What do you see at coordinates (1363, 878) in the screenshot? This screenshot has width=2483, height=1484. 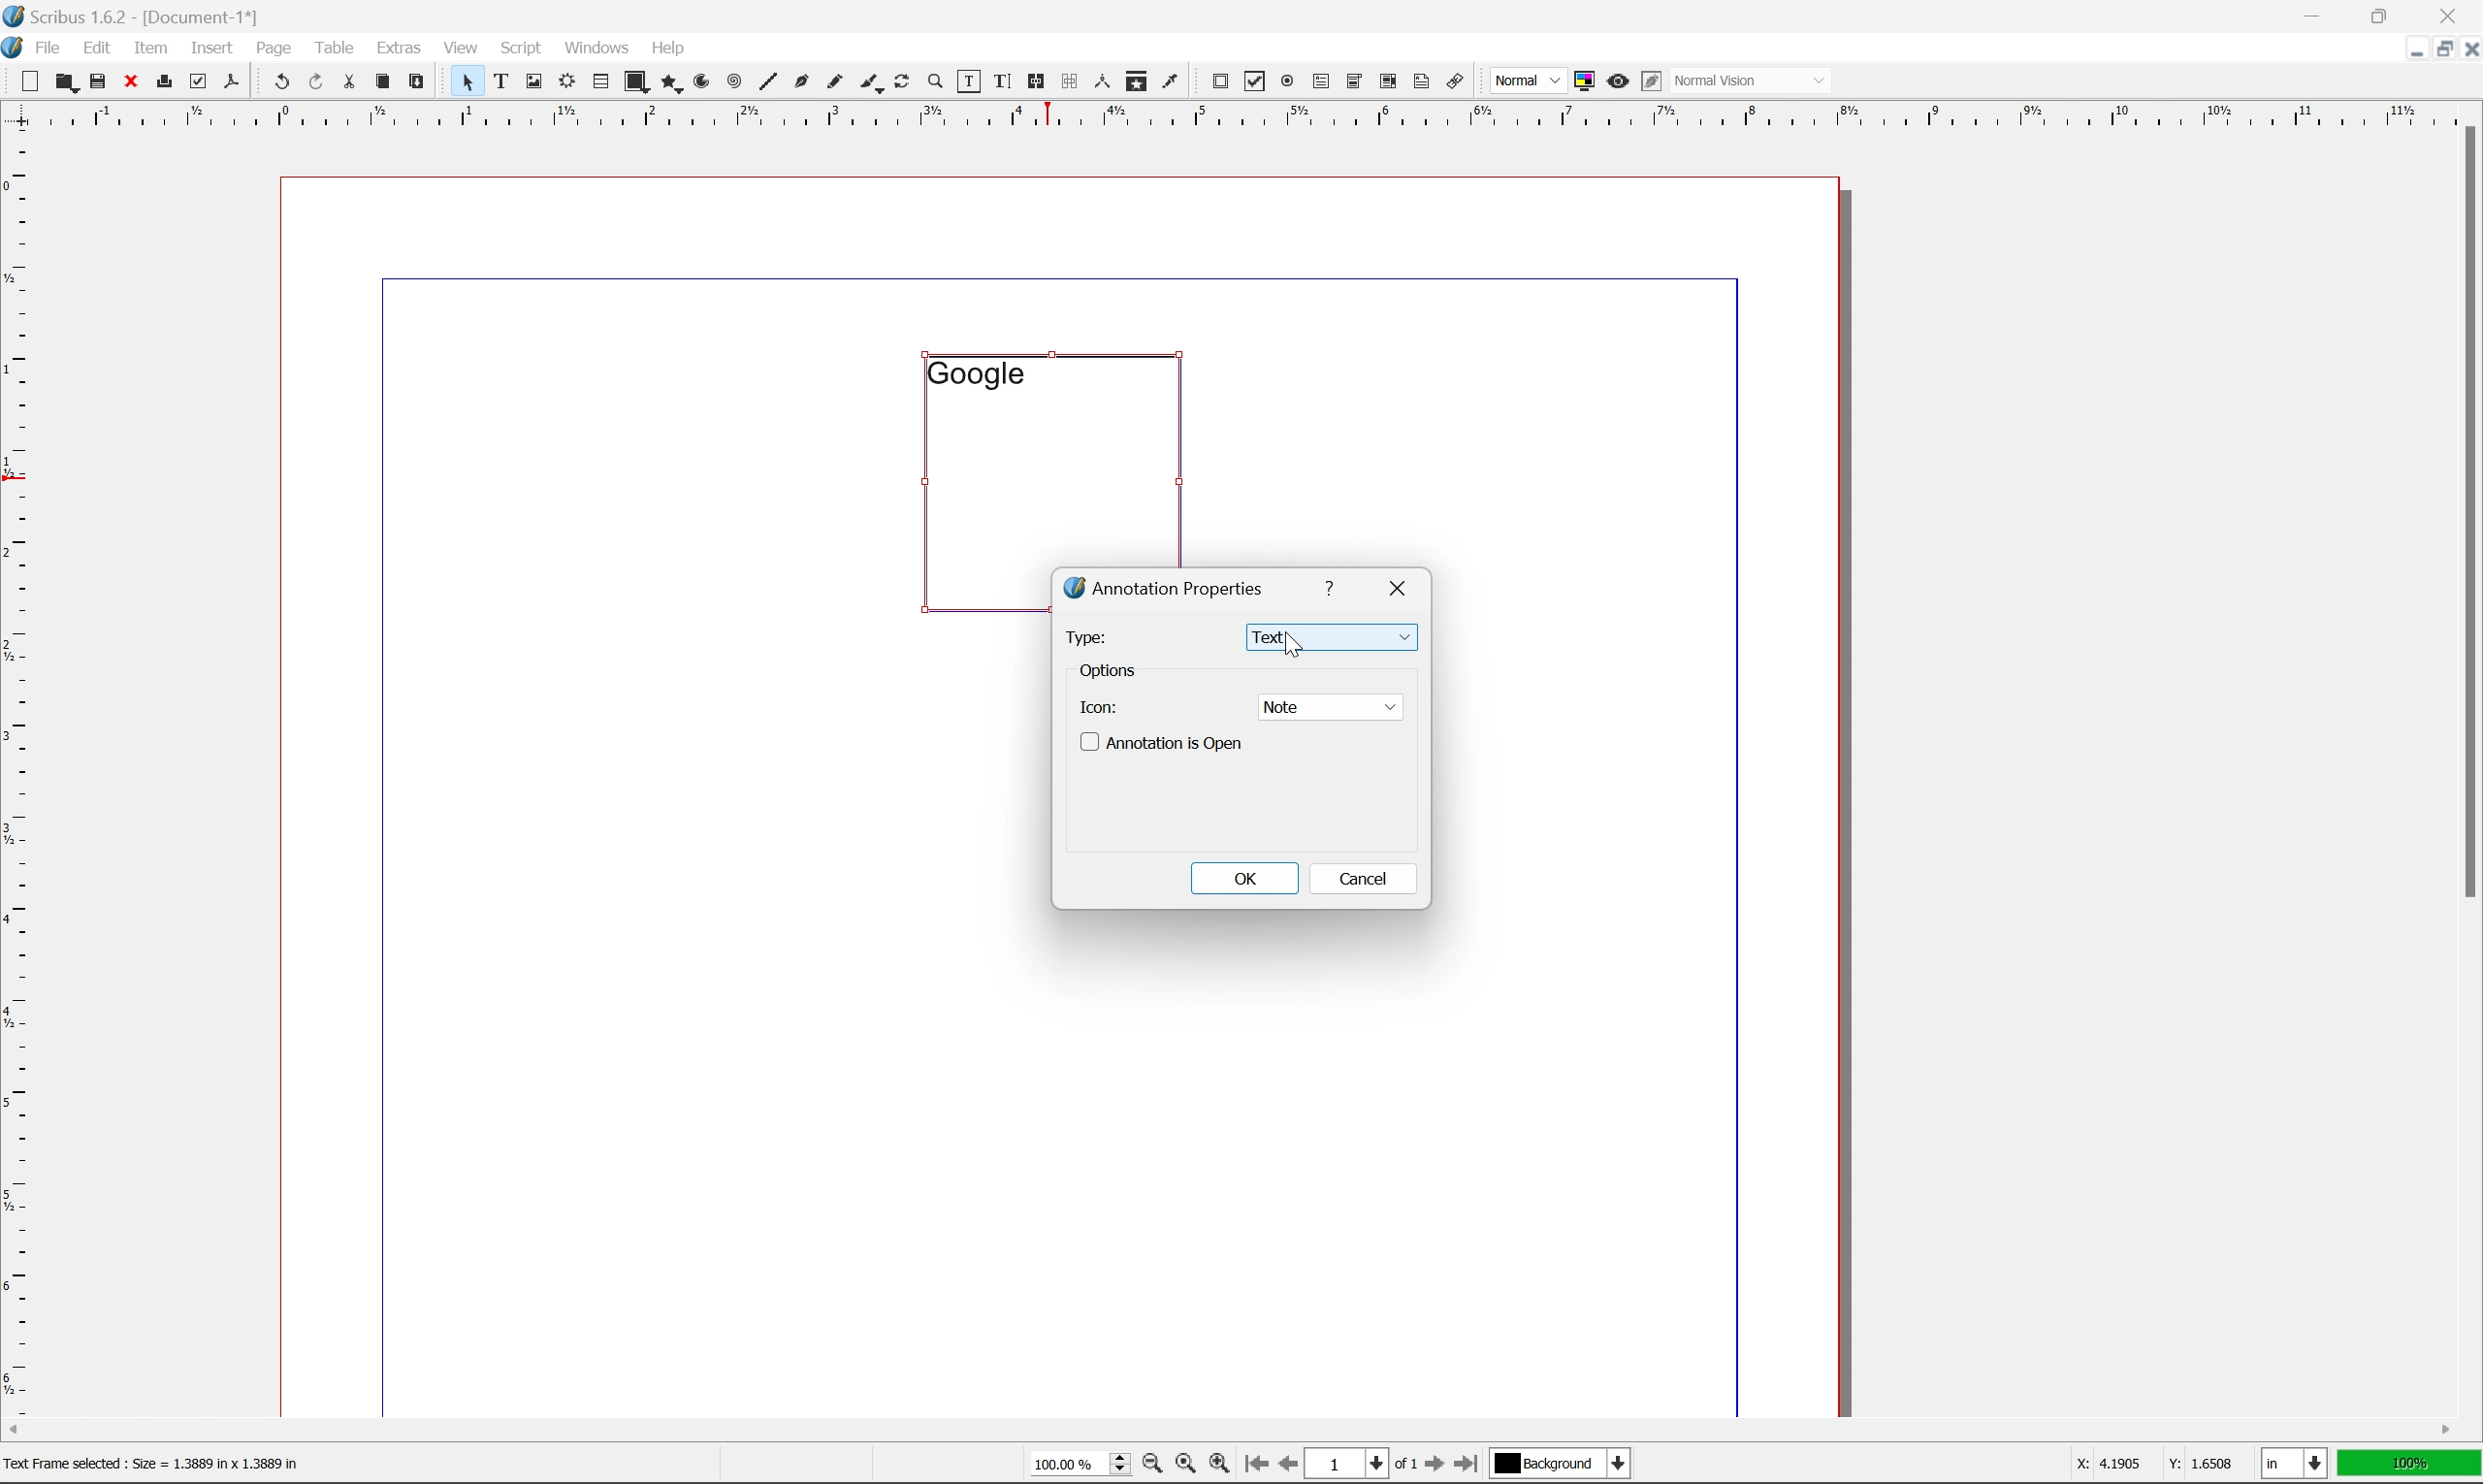 I see `cancel` at bounding box center [1363, 878].